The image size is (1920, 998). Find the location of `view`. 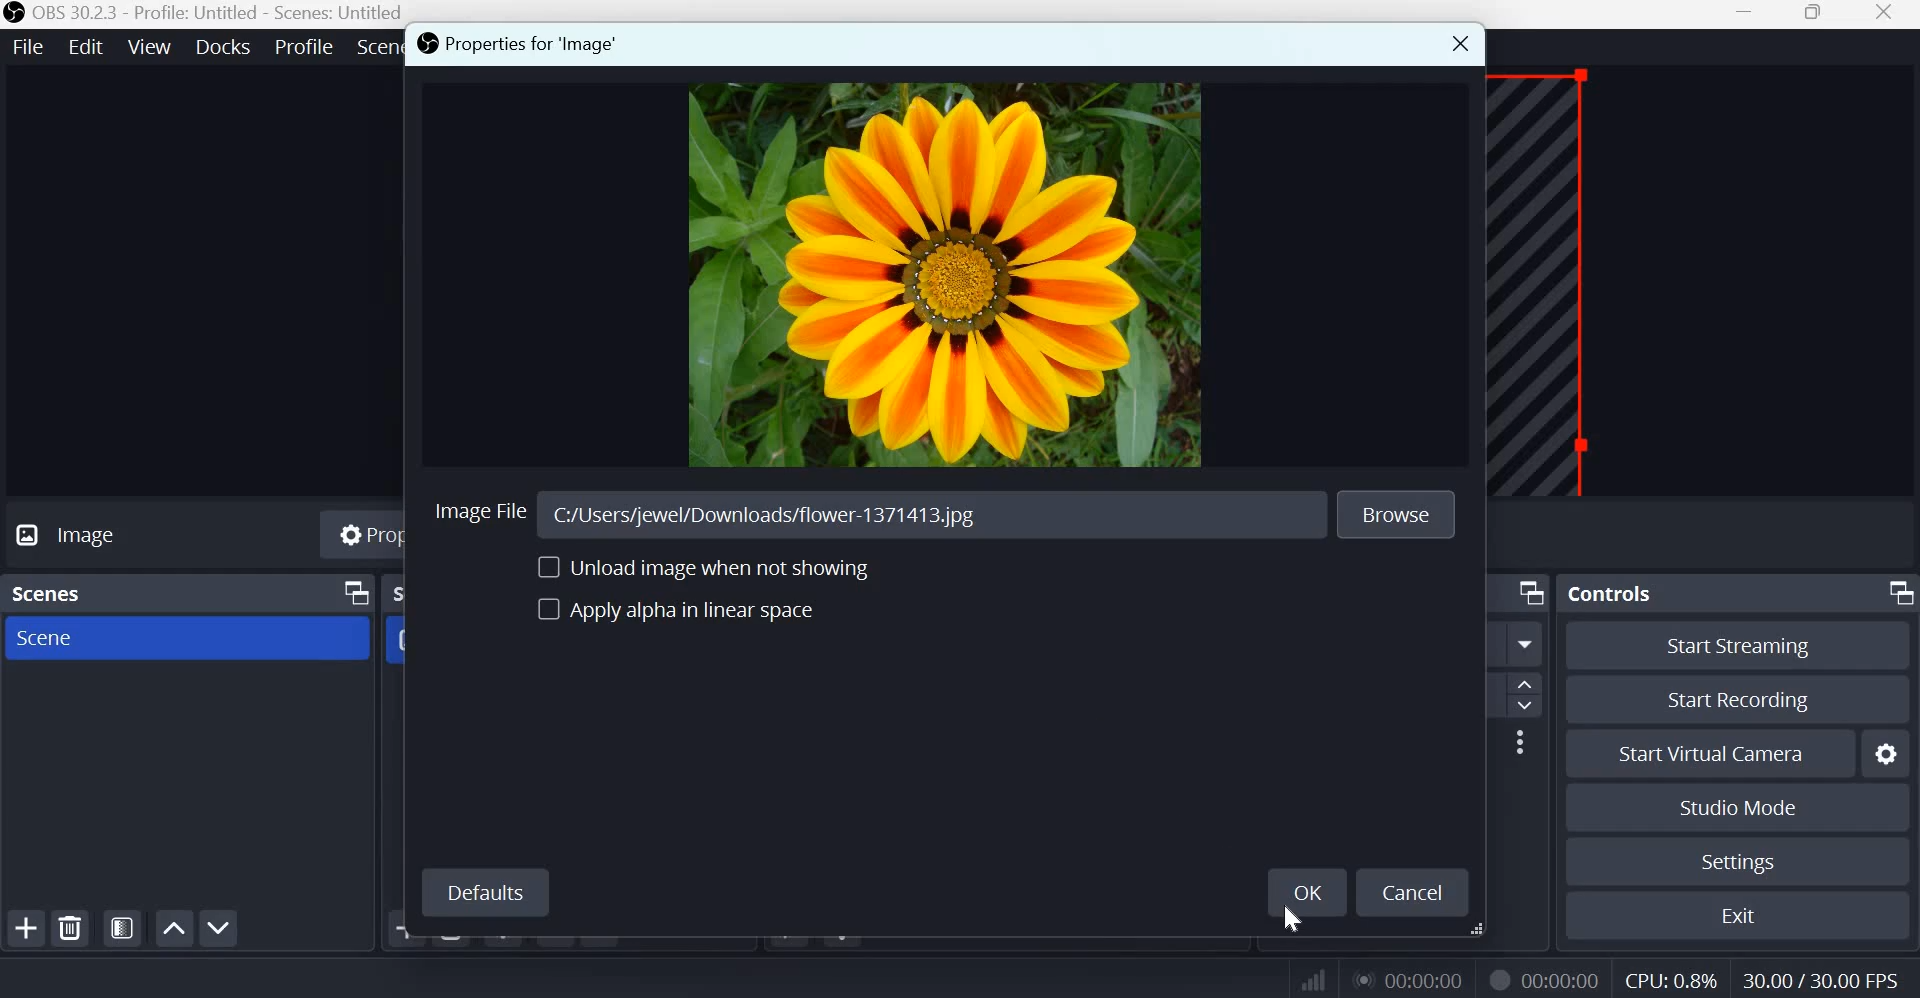

view is located at coordinates (150, 45).